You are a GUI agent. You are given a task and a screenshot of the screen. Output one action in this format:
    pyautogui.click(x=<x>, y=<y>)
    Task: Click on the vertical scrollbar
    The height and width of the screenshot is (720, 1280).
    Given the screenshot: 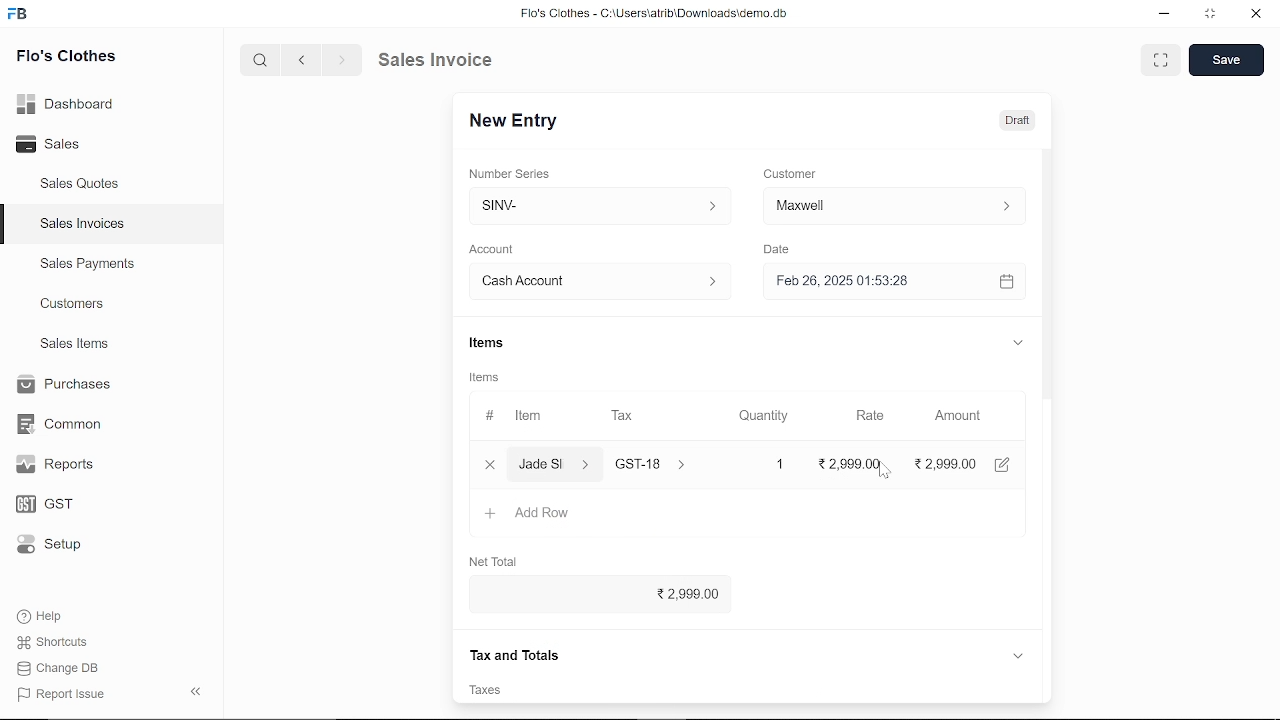 What is the action you would take?
    pyautogui.click(x=1048, y=329)
    